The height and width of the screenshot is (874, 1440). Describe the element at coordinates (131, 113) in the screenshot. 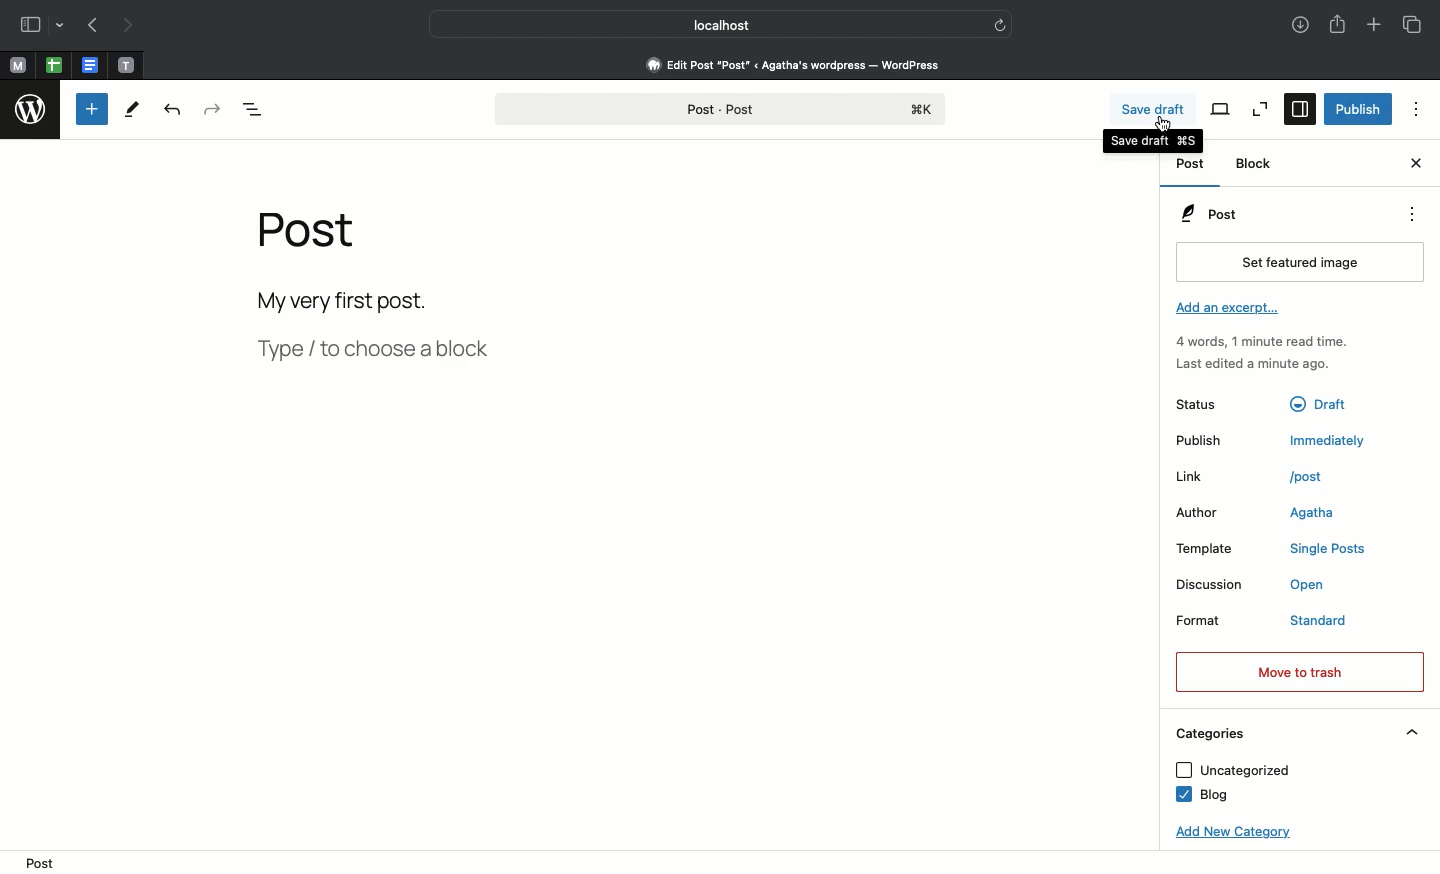

I see `Tools` at that location.